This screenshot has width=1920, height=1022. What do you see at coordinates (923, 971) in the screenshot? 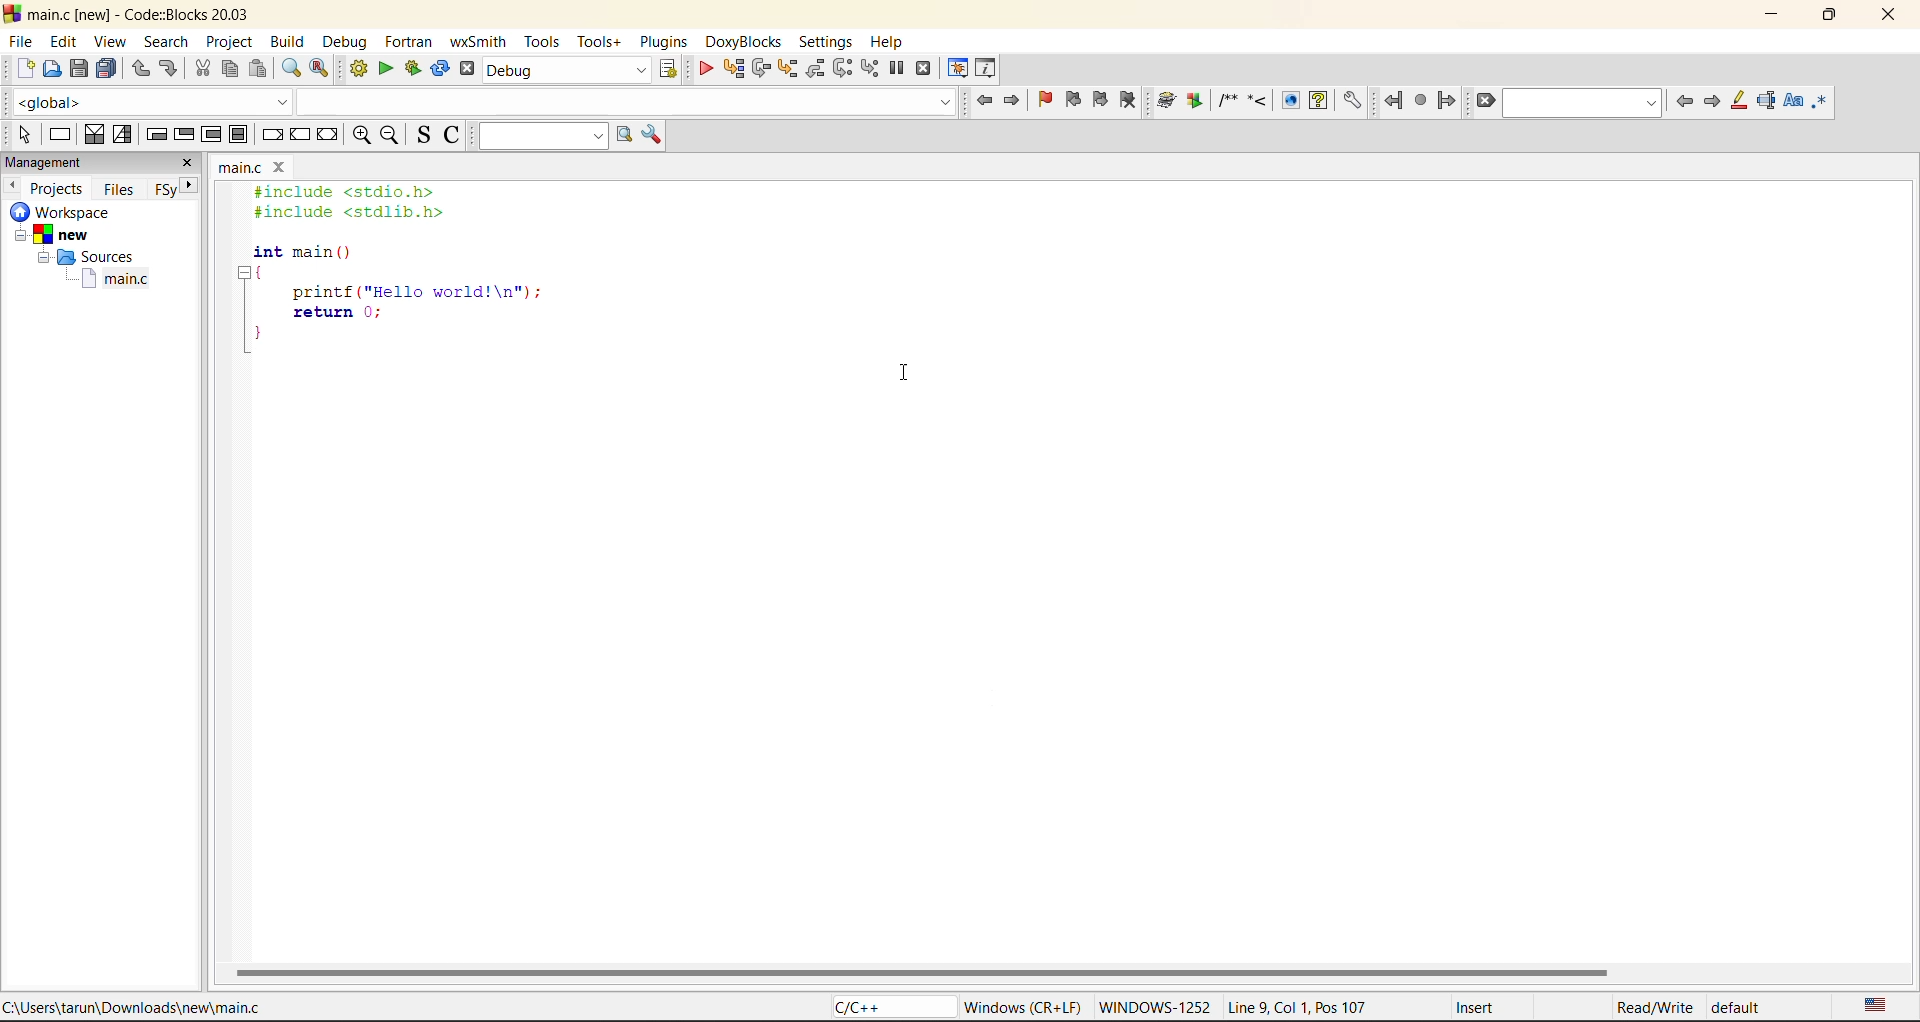
I see `horizontal scroll bar` at bounding box center [923, 971].